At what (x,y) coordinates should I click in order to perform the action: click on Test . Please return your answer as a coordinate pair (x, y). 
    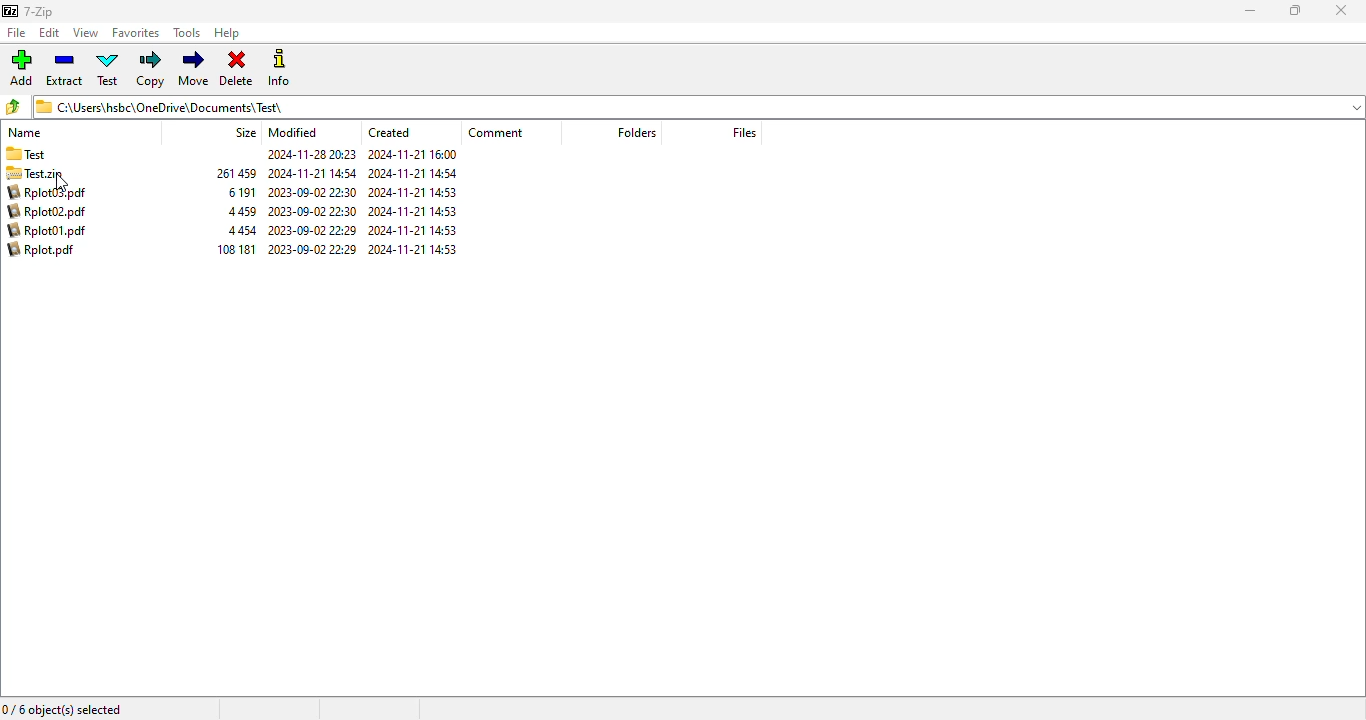
    Looking at the image, I should click on (59, 154).